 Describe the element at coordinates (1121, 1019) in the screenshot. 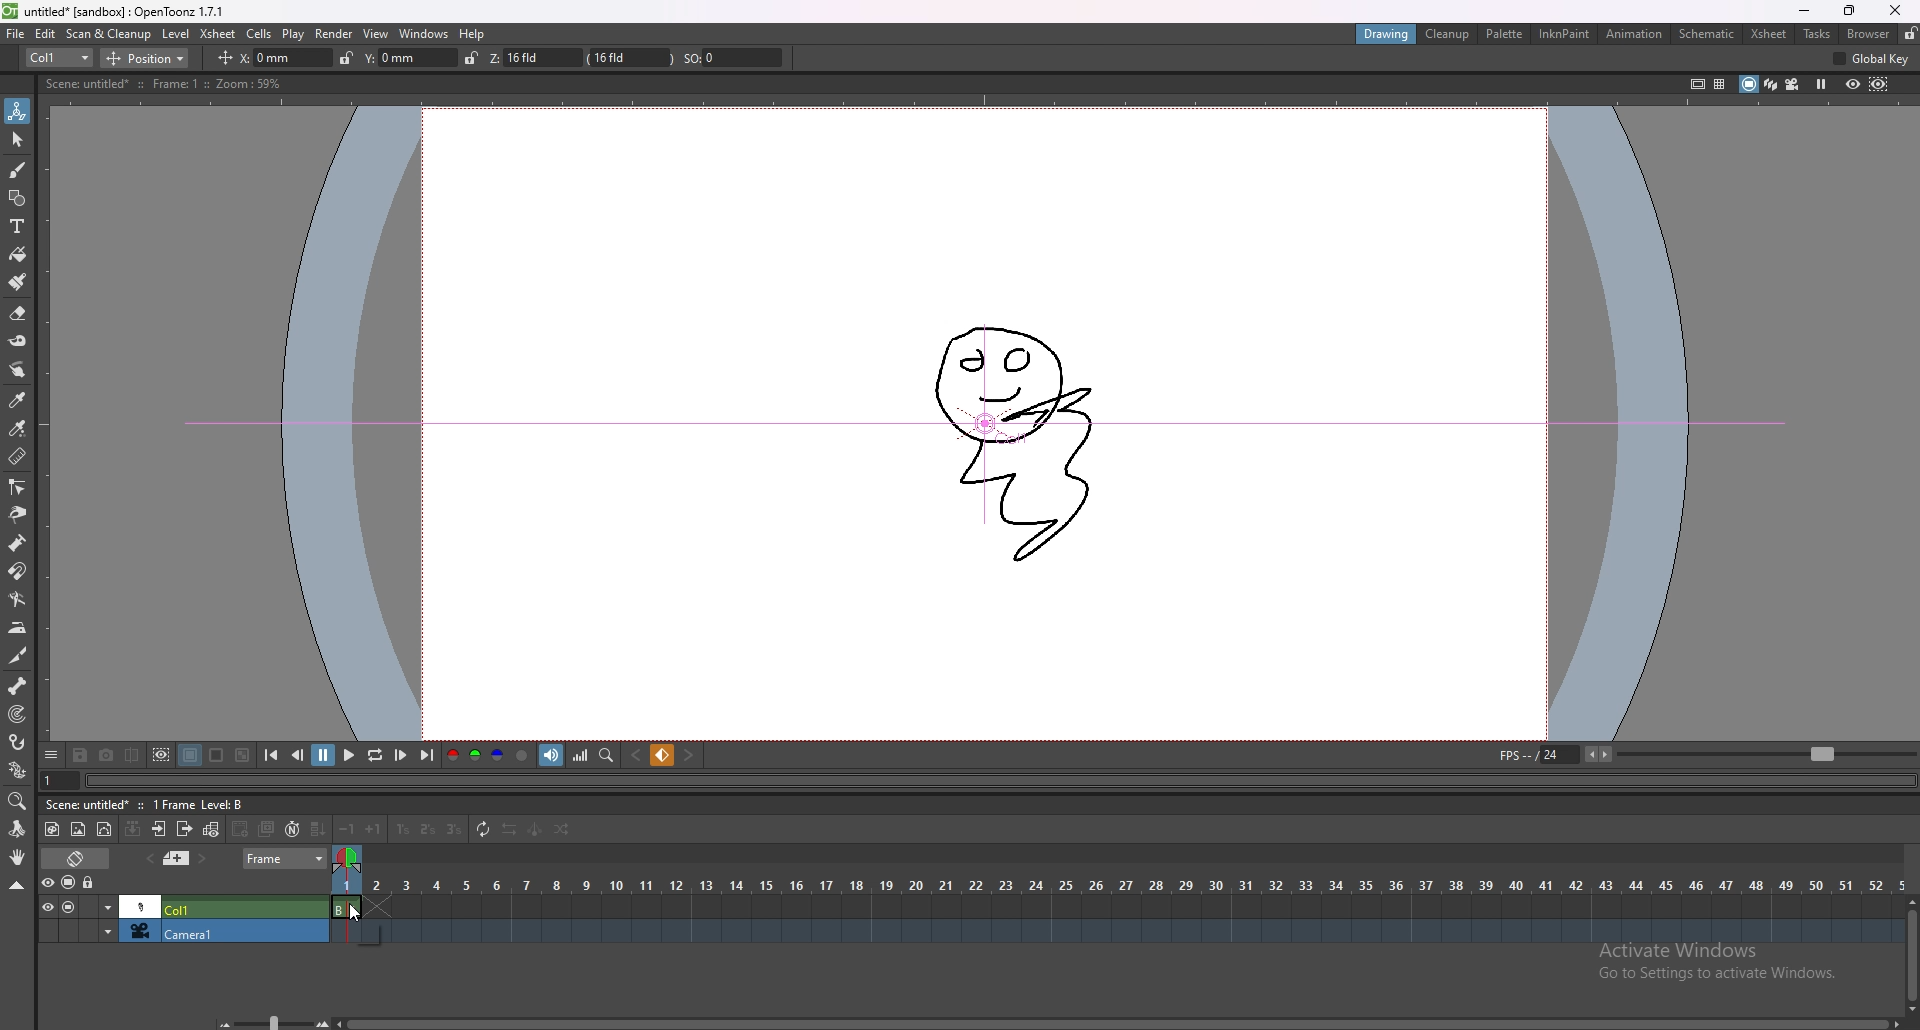

I see `Scrollbar` at that location.